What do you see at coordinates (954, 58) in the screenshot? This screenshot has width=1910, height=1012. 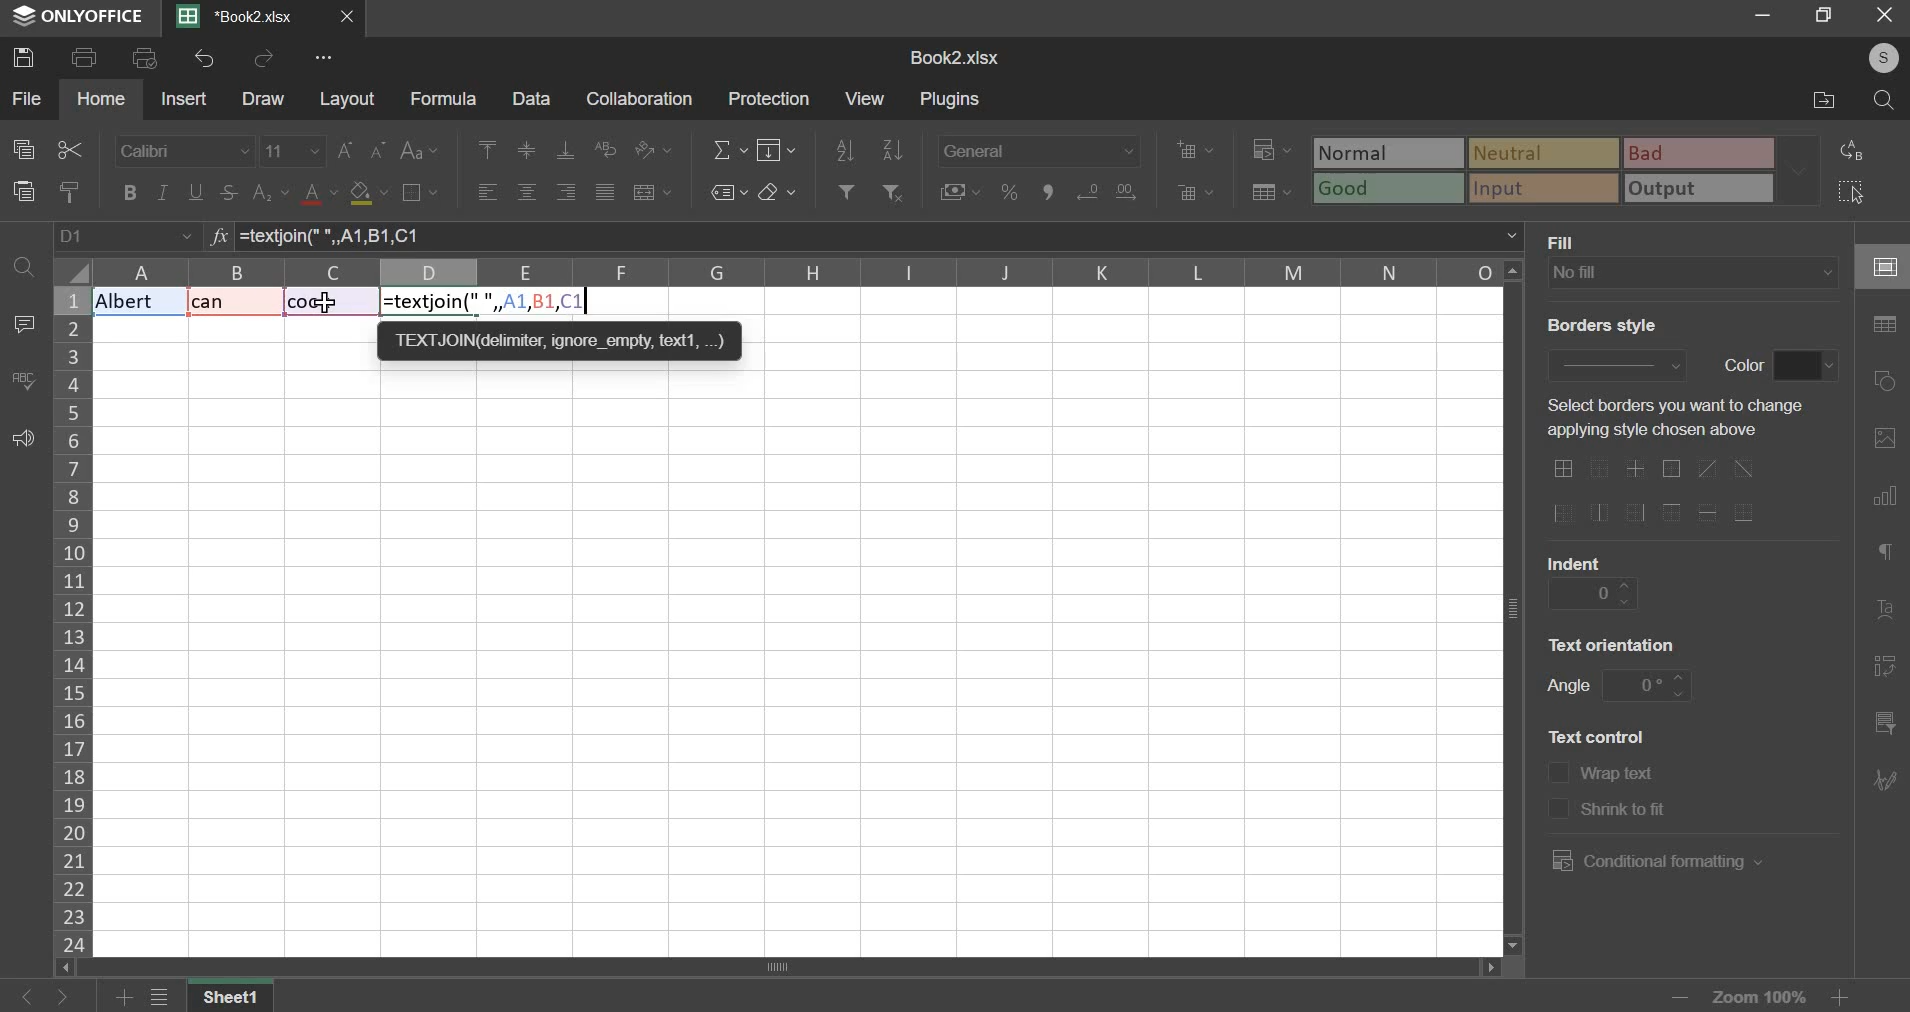 I see `spreadsheet name` at bounding box center [954, 58].